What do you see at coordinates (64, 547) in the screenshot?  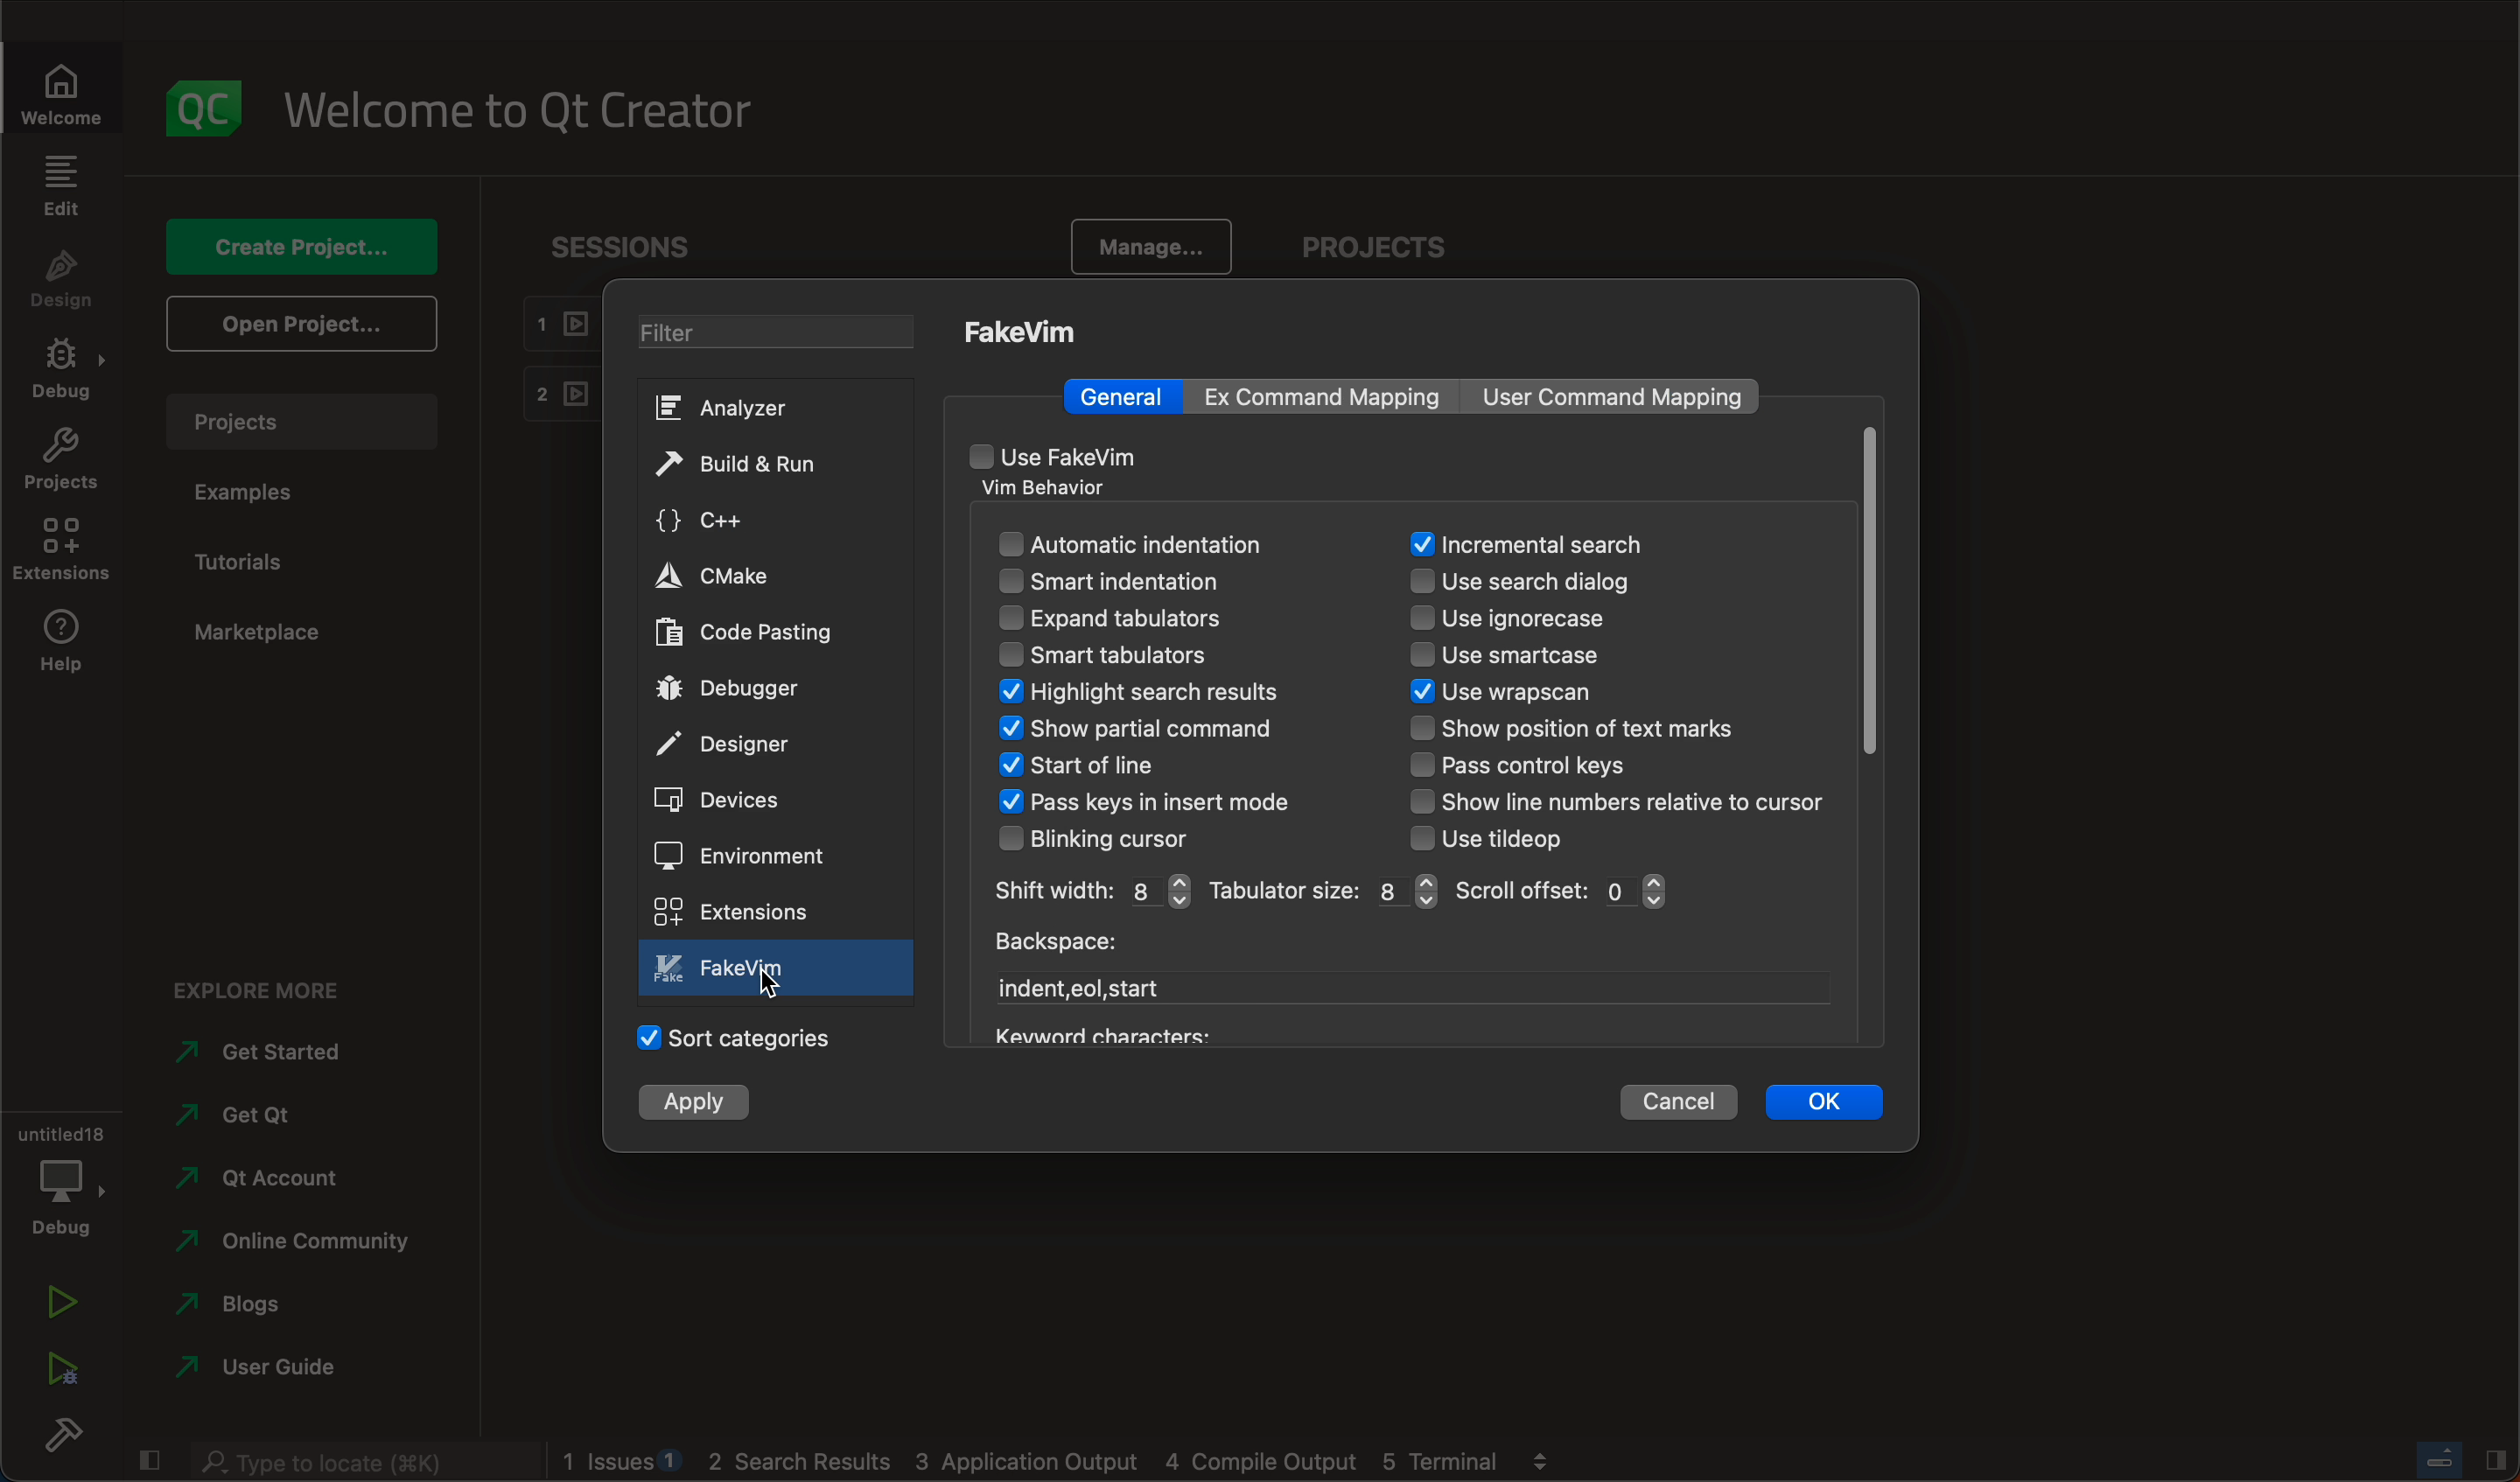 I see `extensions` at bounding box center [64, 547].